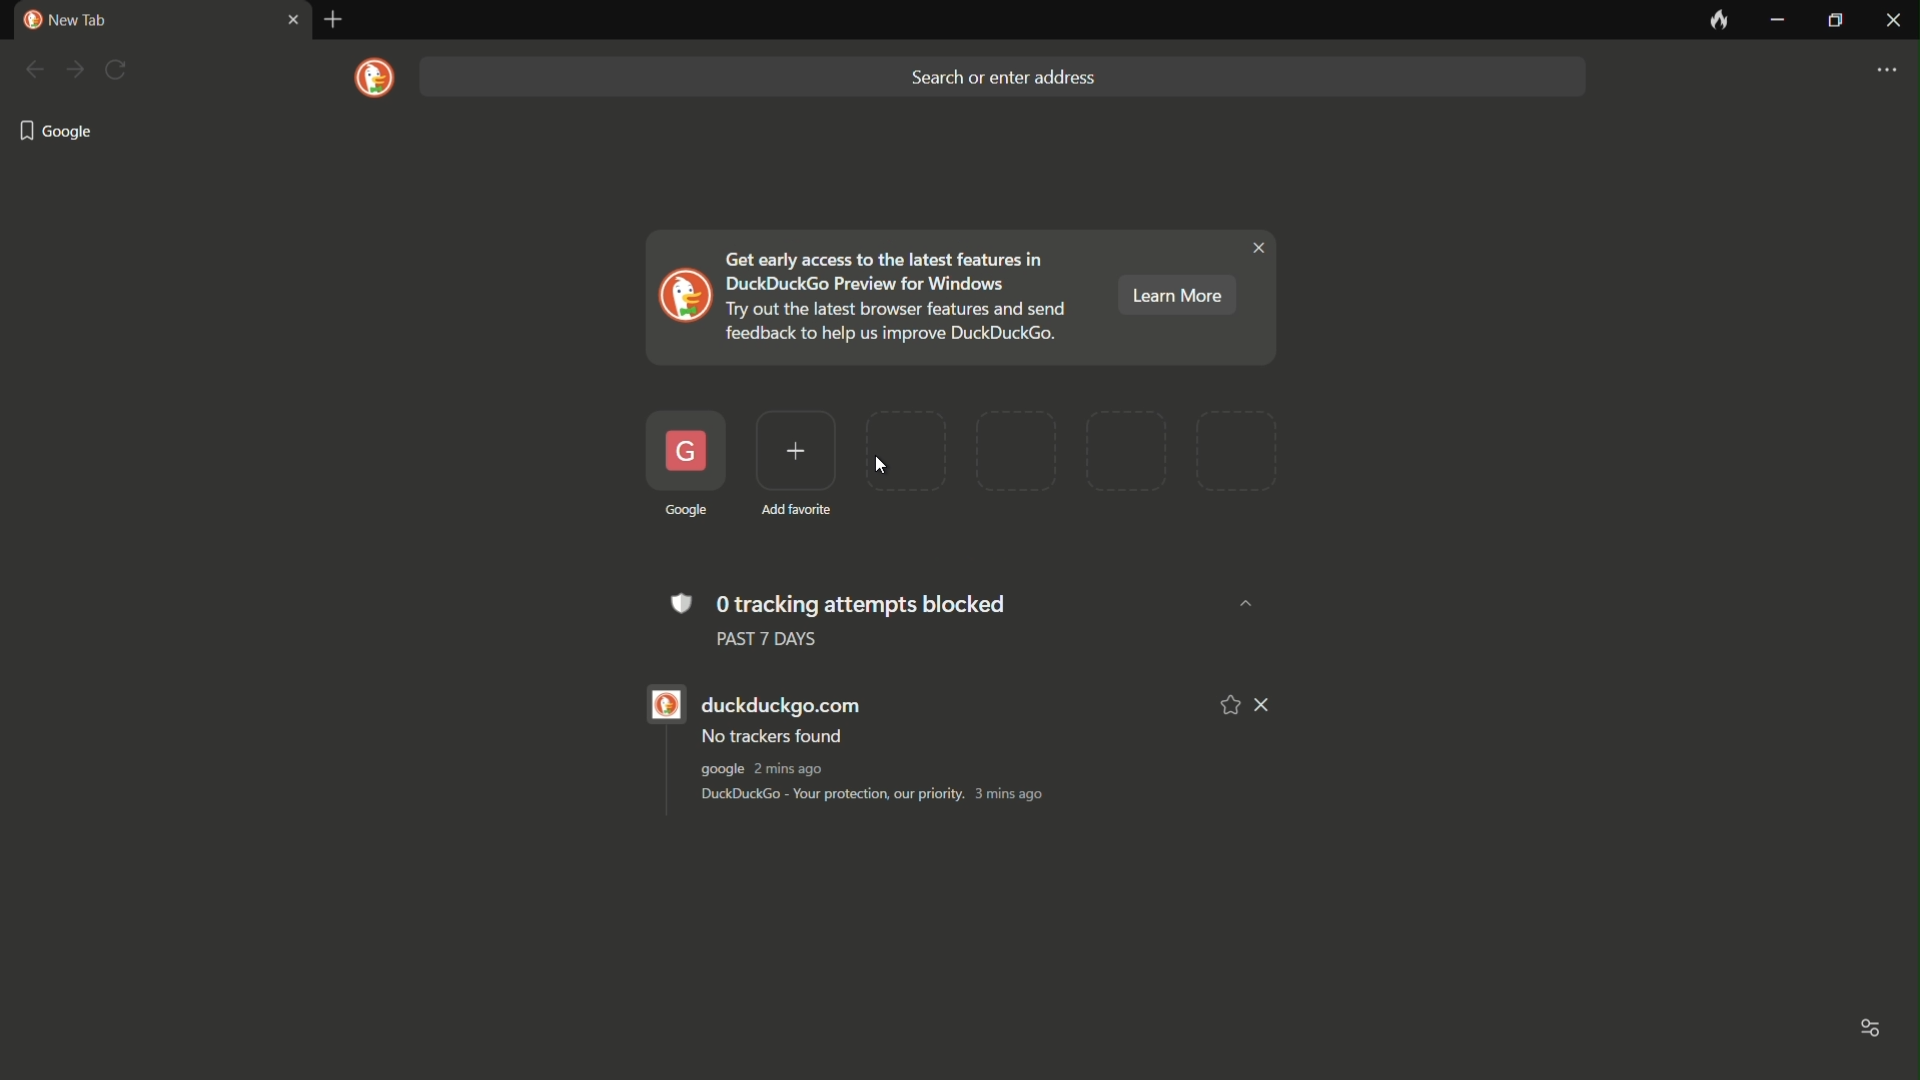 The width and height of the screenshot is (1920, 1080). What do you see at coordinates (794, 467) in the screenshot?
I see `add favorite` at bounding box center [794, 467].